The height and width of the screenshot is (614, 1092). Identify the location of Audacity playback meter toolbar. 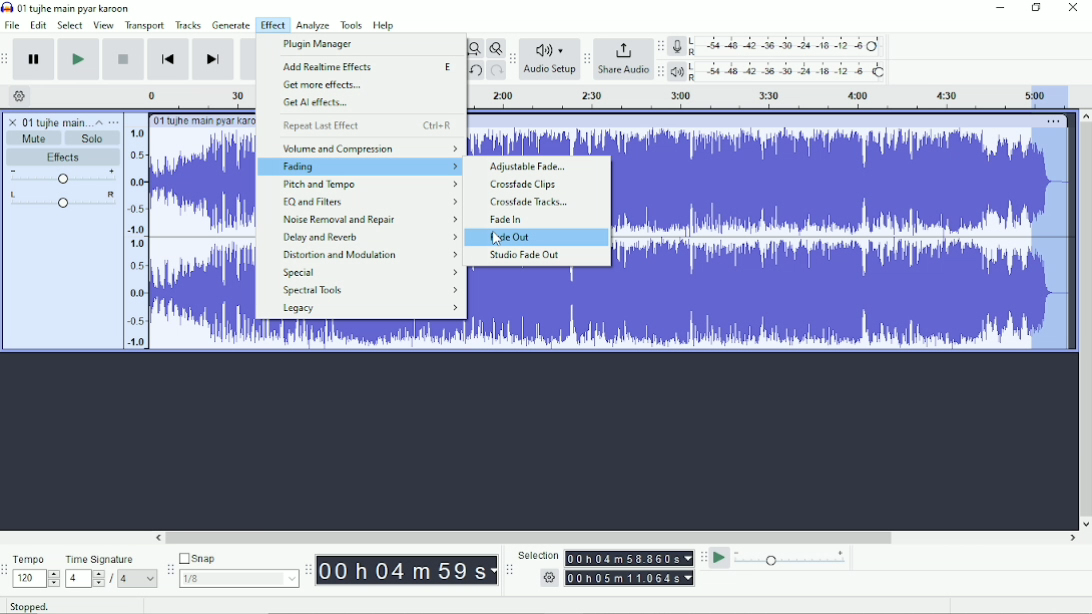
(662, 71).